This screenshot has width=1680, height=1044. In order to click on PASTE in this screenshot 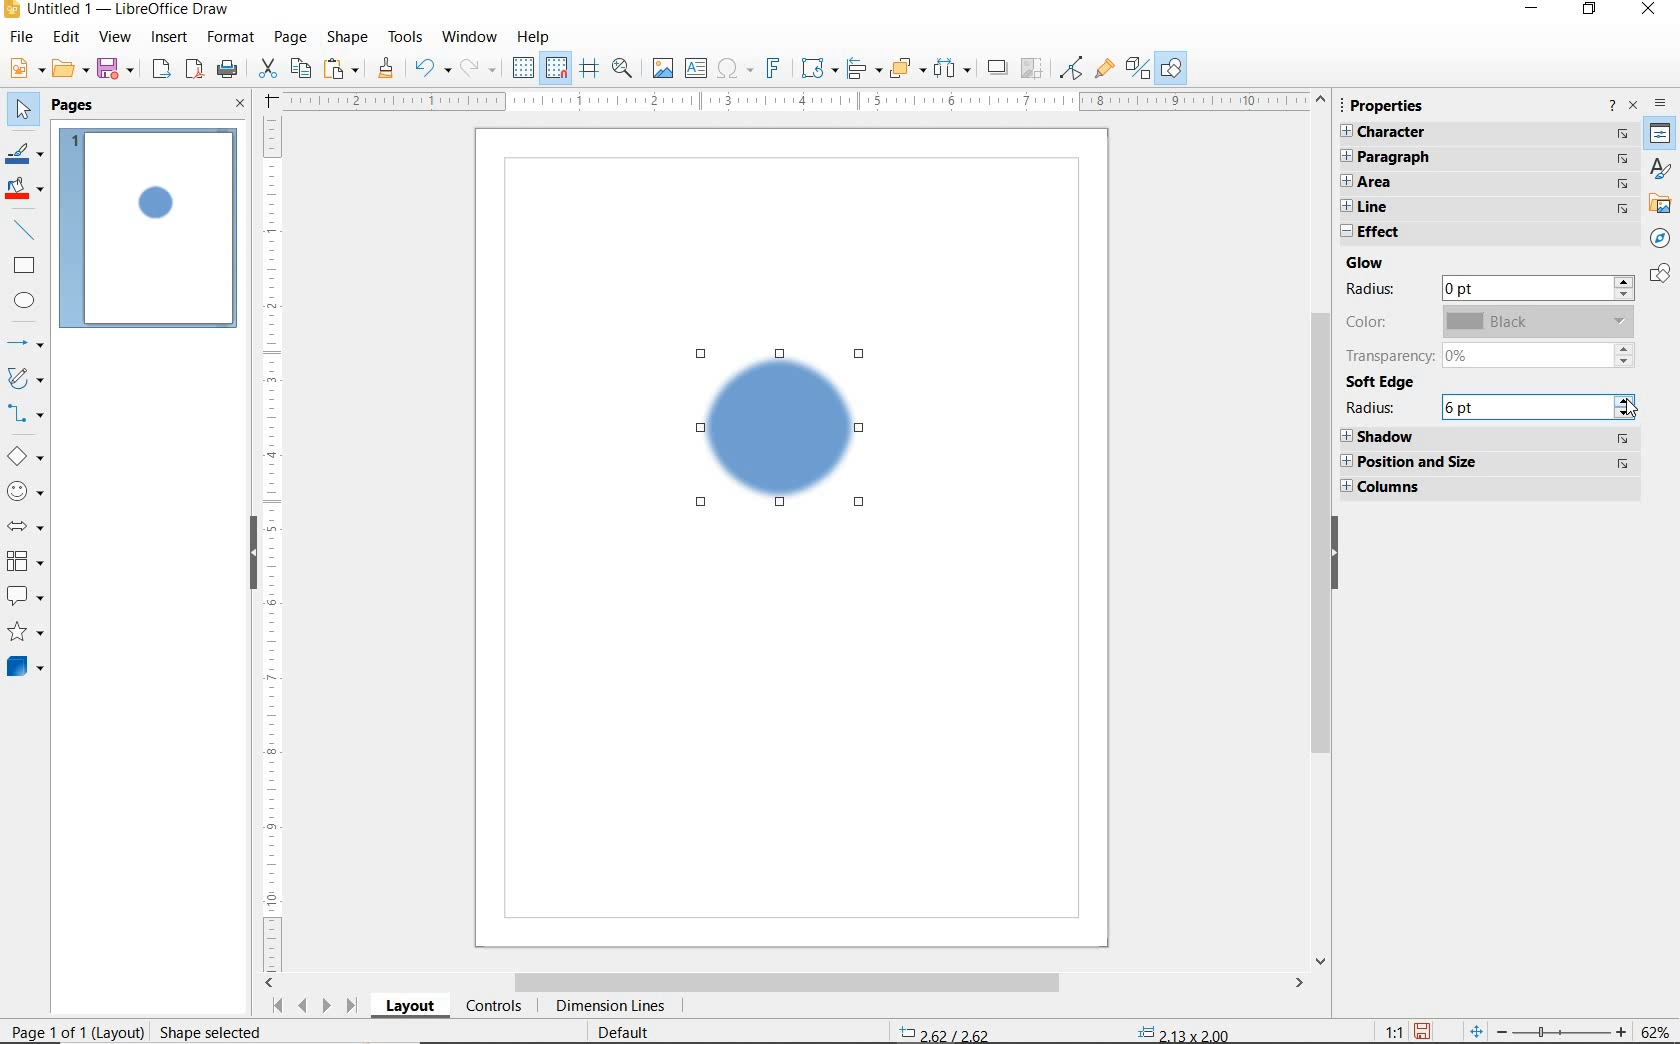, I will do `click(345, 68)`.